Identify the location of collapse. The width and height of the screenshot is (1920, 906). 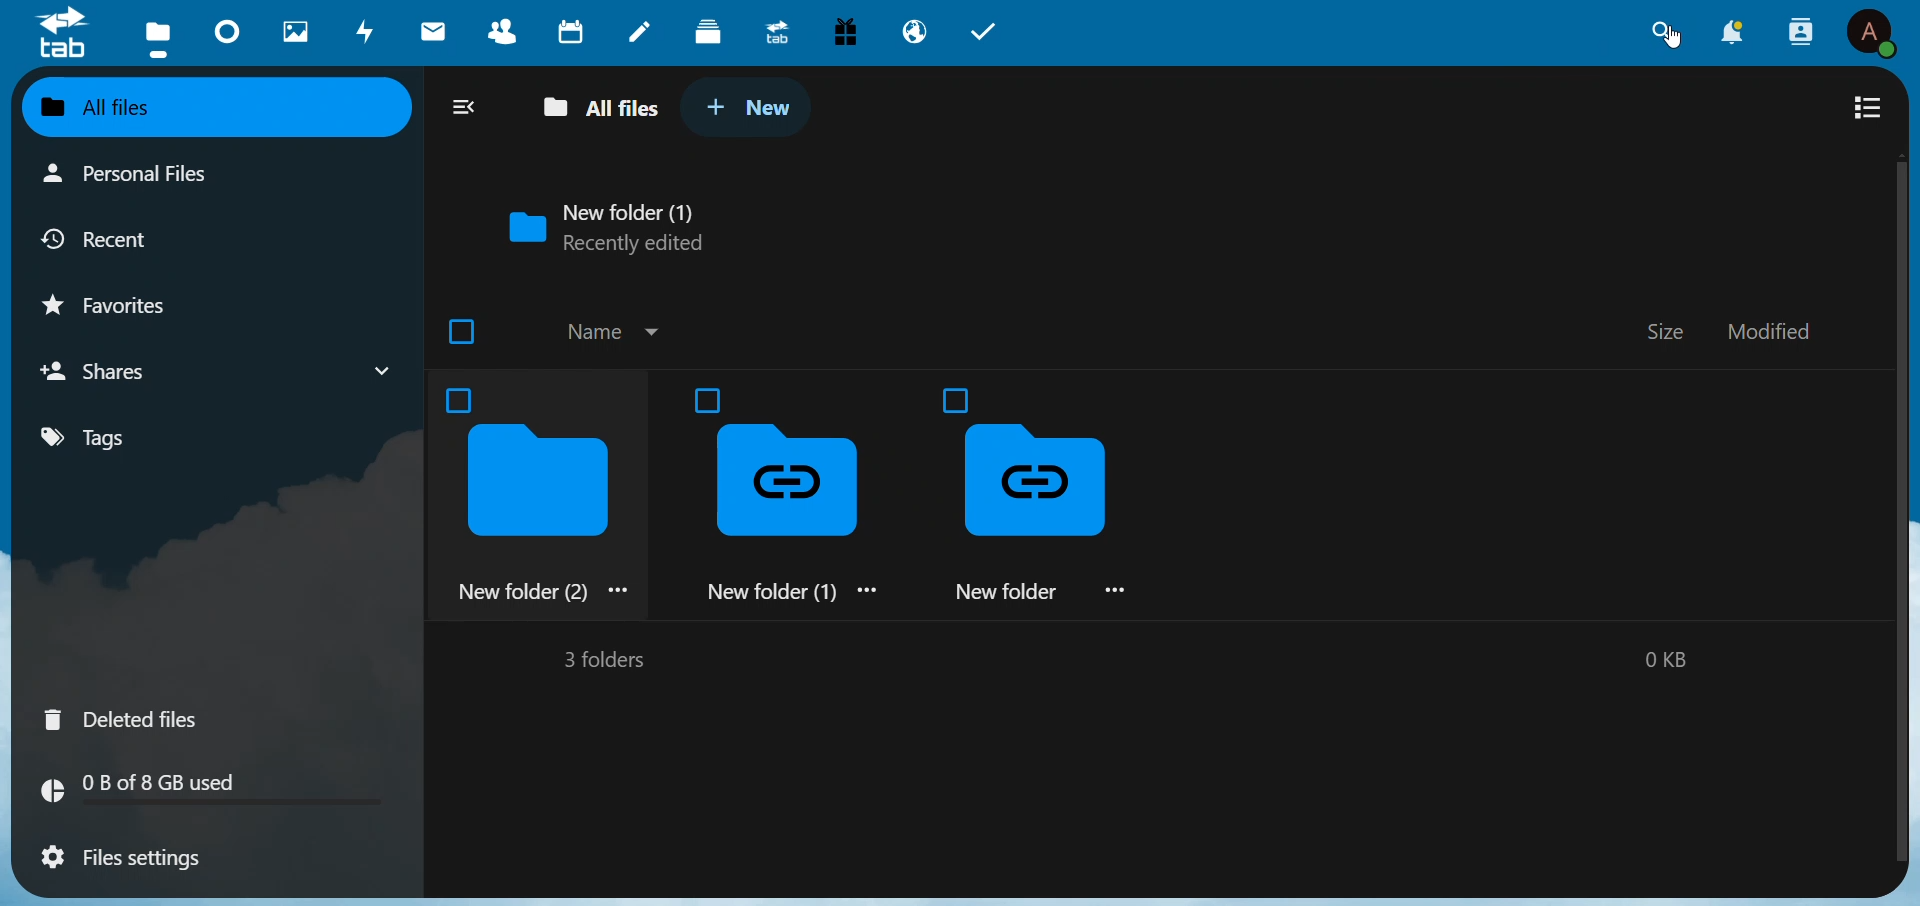
(468, 109).